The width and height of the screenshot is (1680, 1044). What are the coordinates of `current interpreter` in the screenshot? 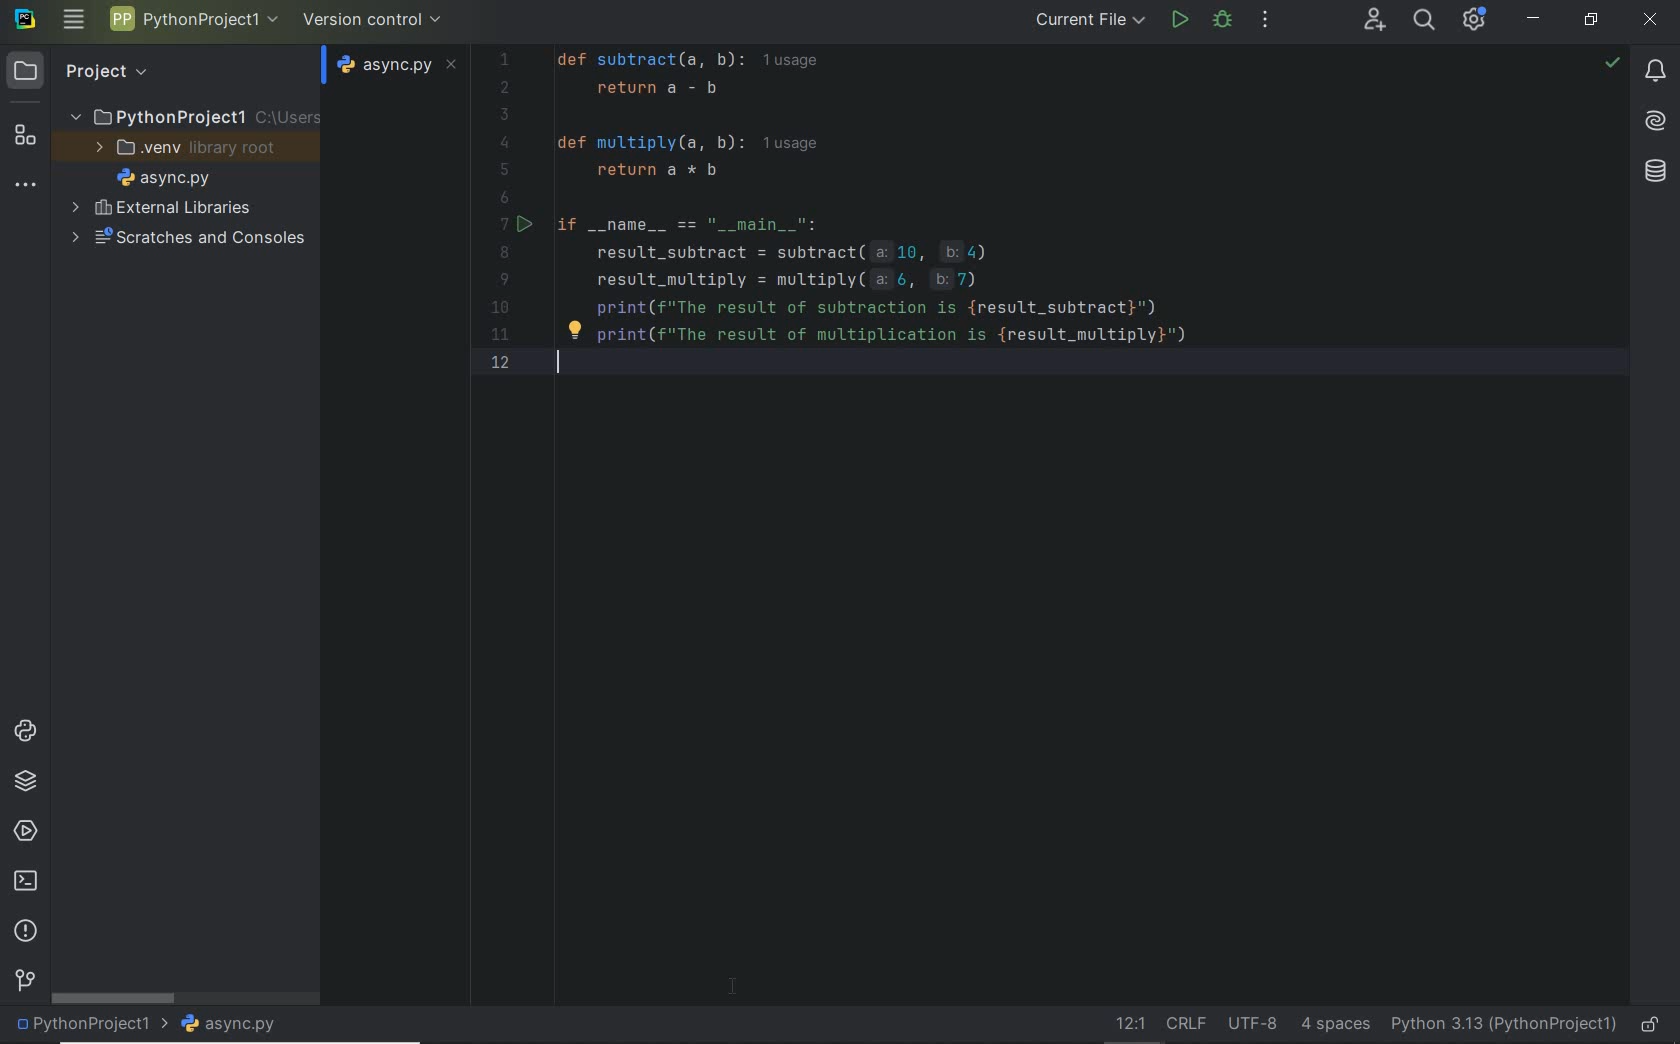 It's located at (1502, 1022).